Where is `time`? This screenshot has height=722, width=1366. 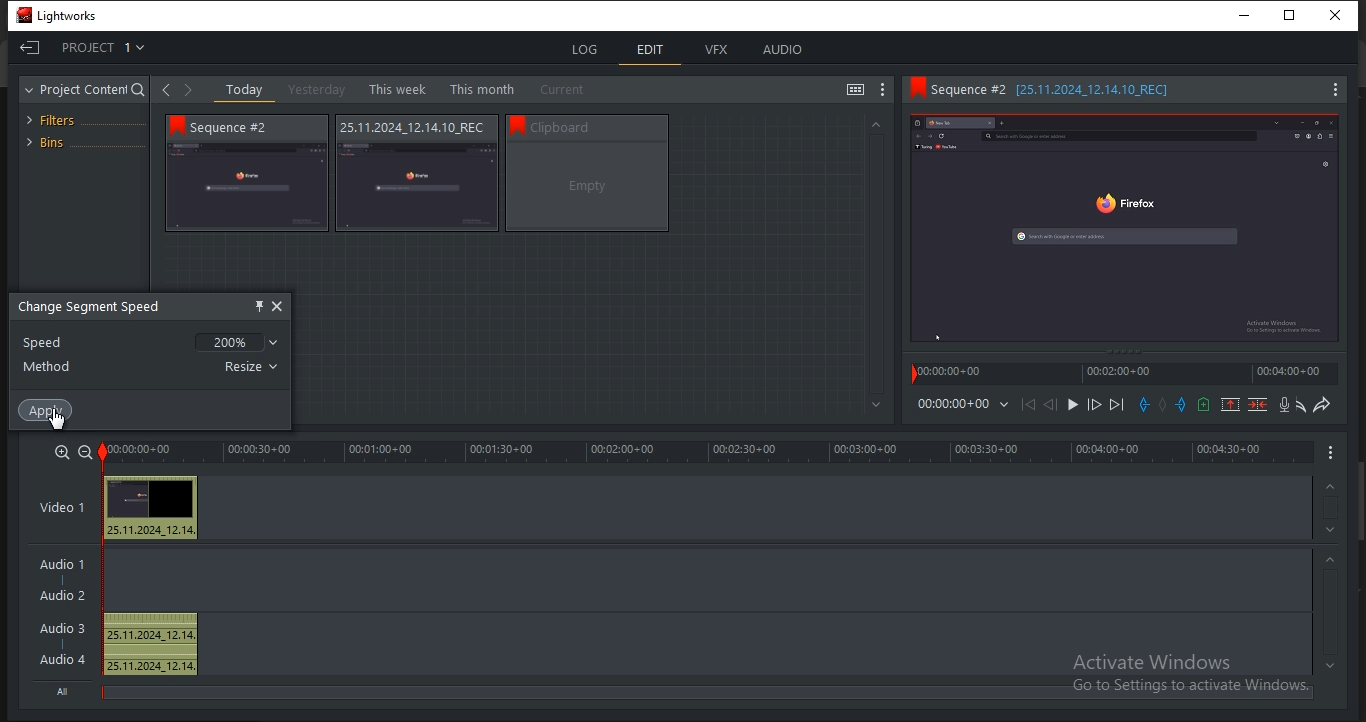
time is located at coordinates (952, 404).